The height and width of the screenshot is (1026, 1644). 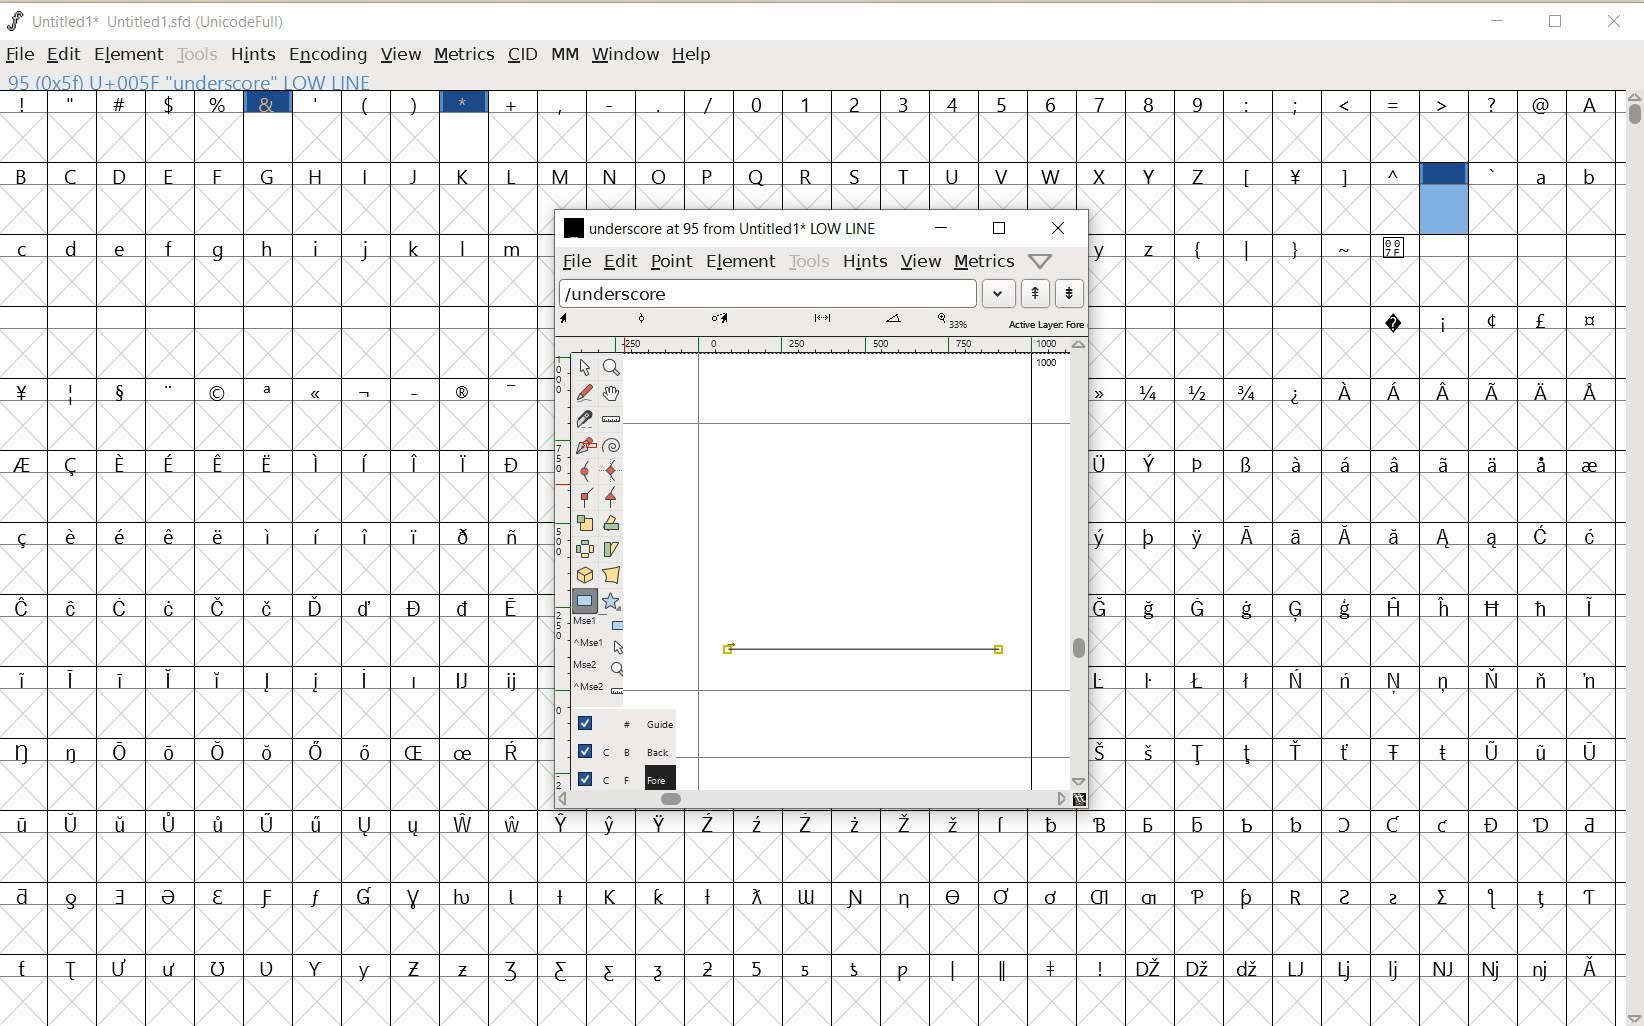 I want to click on scale the selection, so click(x=583, y=523).